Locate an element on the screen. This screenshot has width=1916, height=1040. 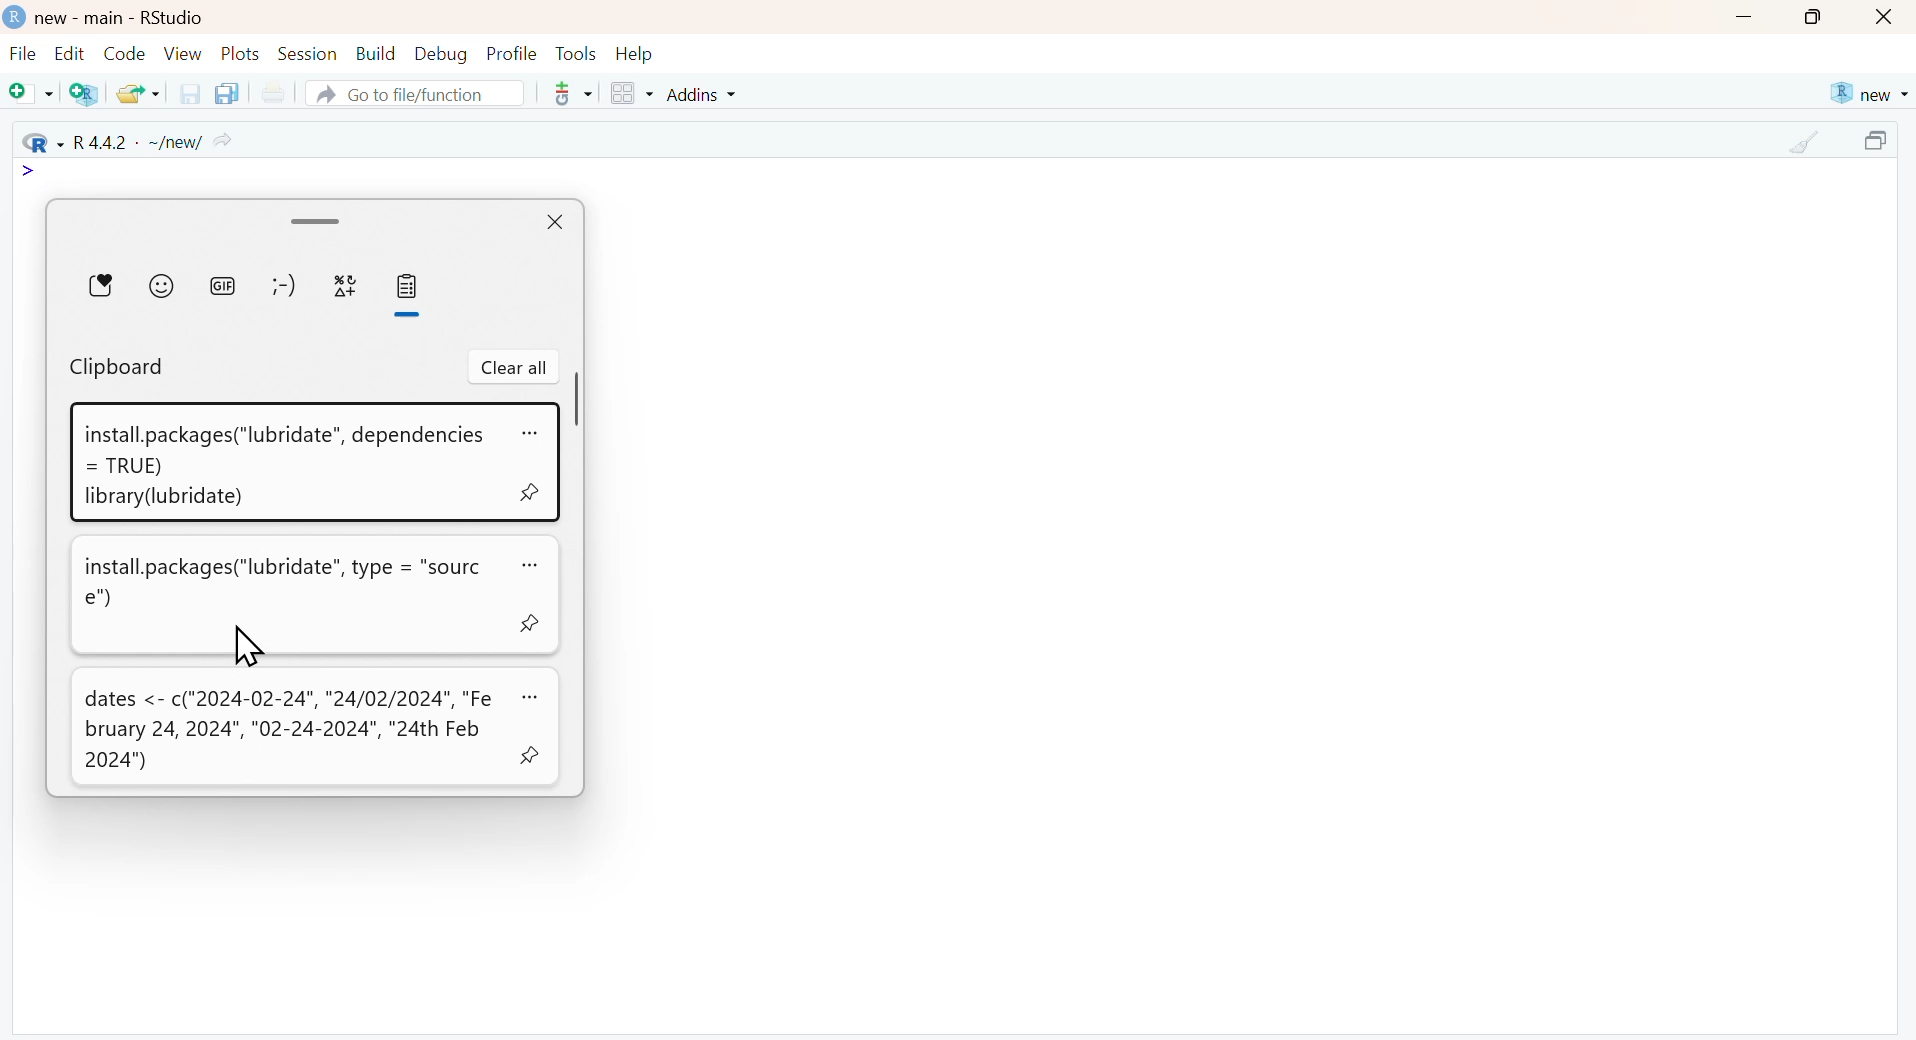
install.packages("lubridate”, dependencies
= TRUE)
library(lubridate) is located at coordinates (283, 467).